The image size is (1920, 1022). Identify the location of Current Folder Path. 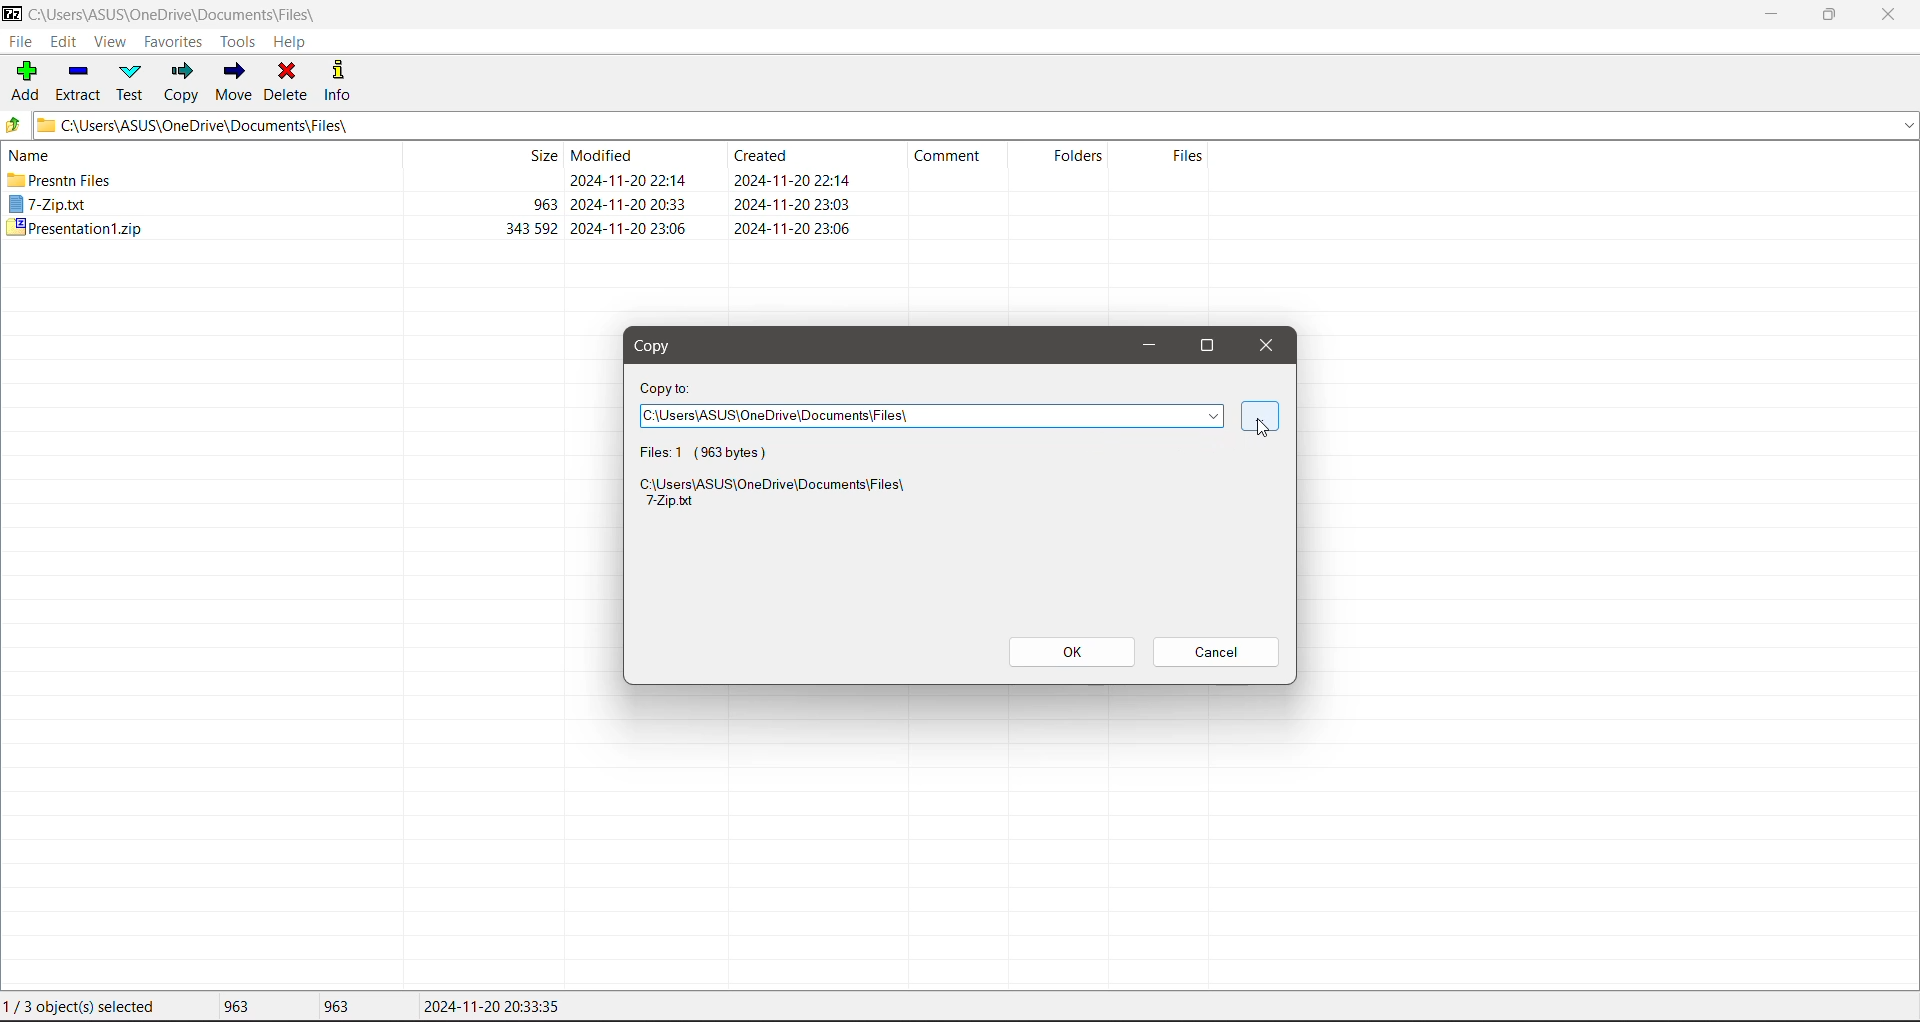
(974, 124).